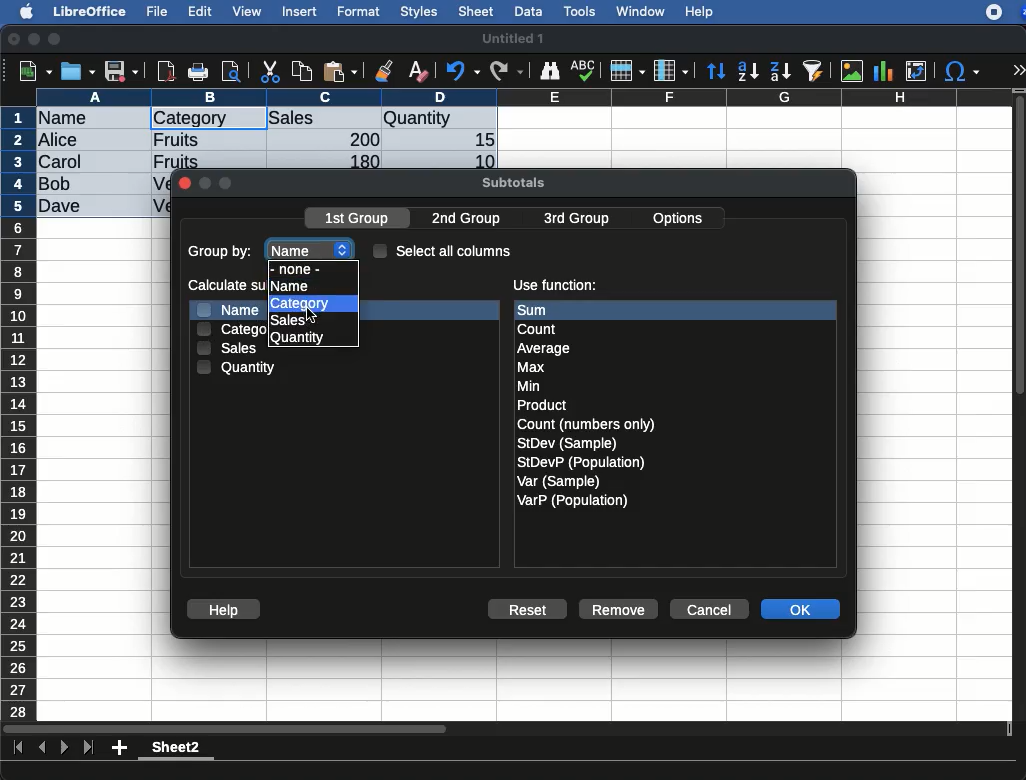 The width and height of the screenshot is (1026, 780). Describe the element at coordinates (122, 73) in the screenshot. I see `save` at that location.